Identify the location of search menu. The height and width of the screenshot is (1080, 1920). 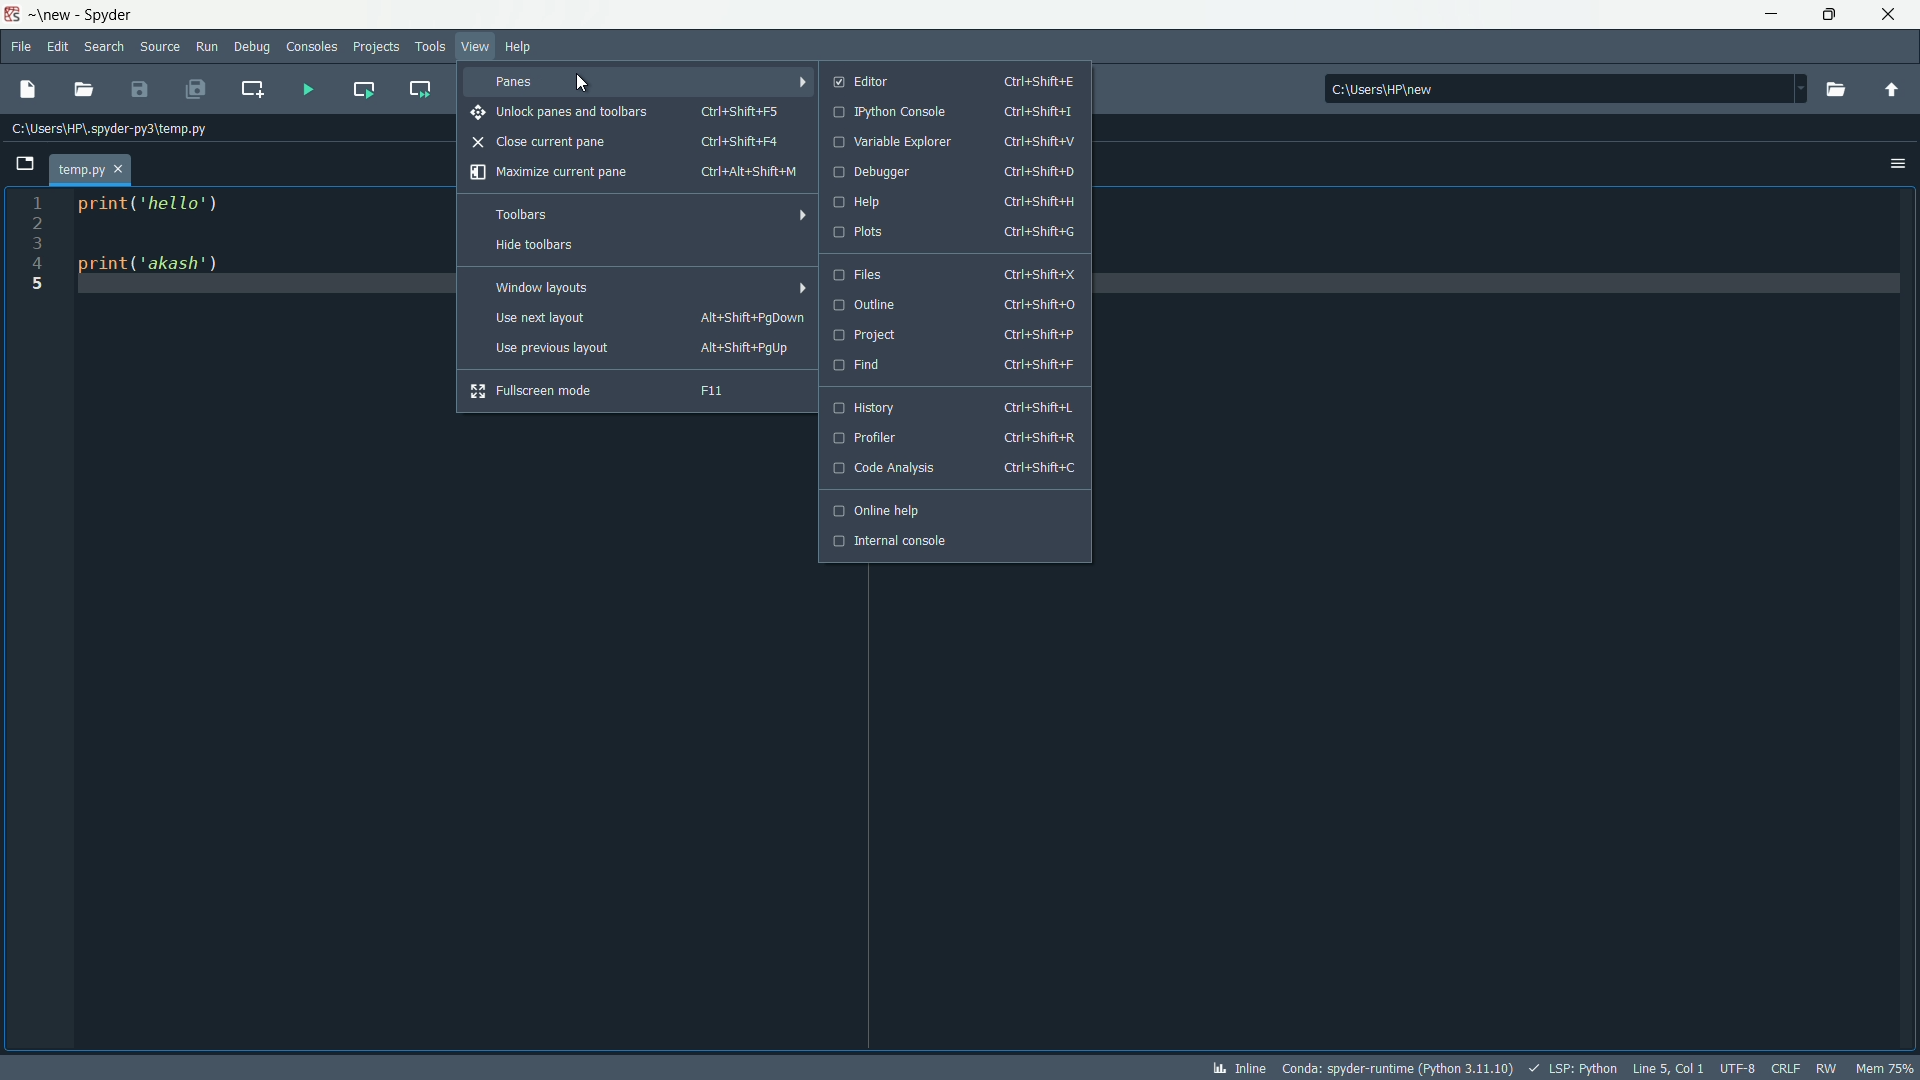
(107, 47).